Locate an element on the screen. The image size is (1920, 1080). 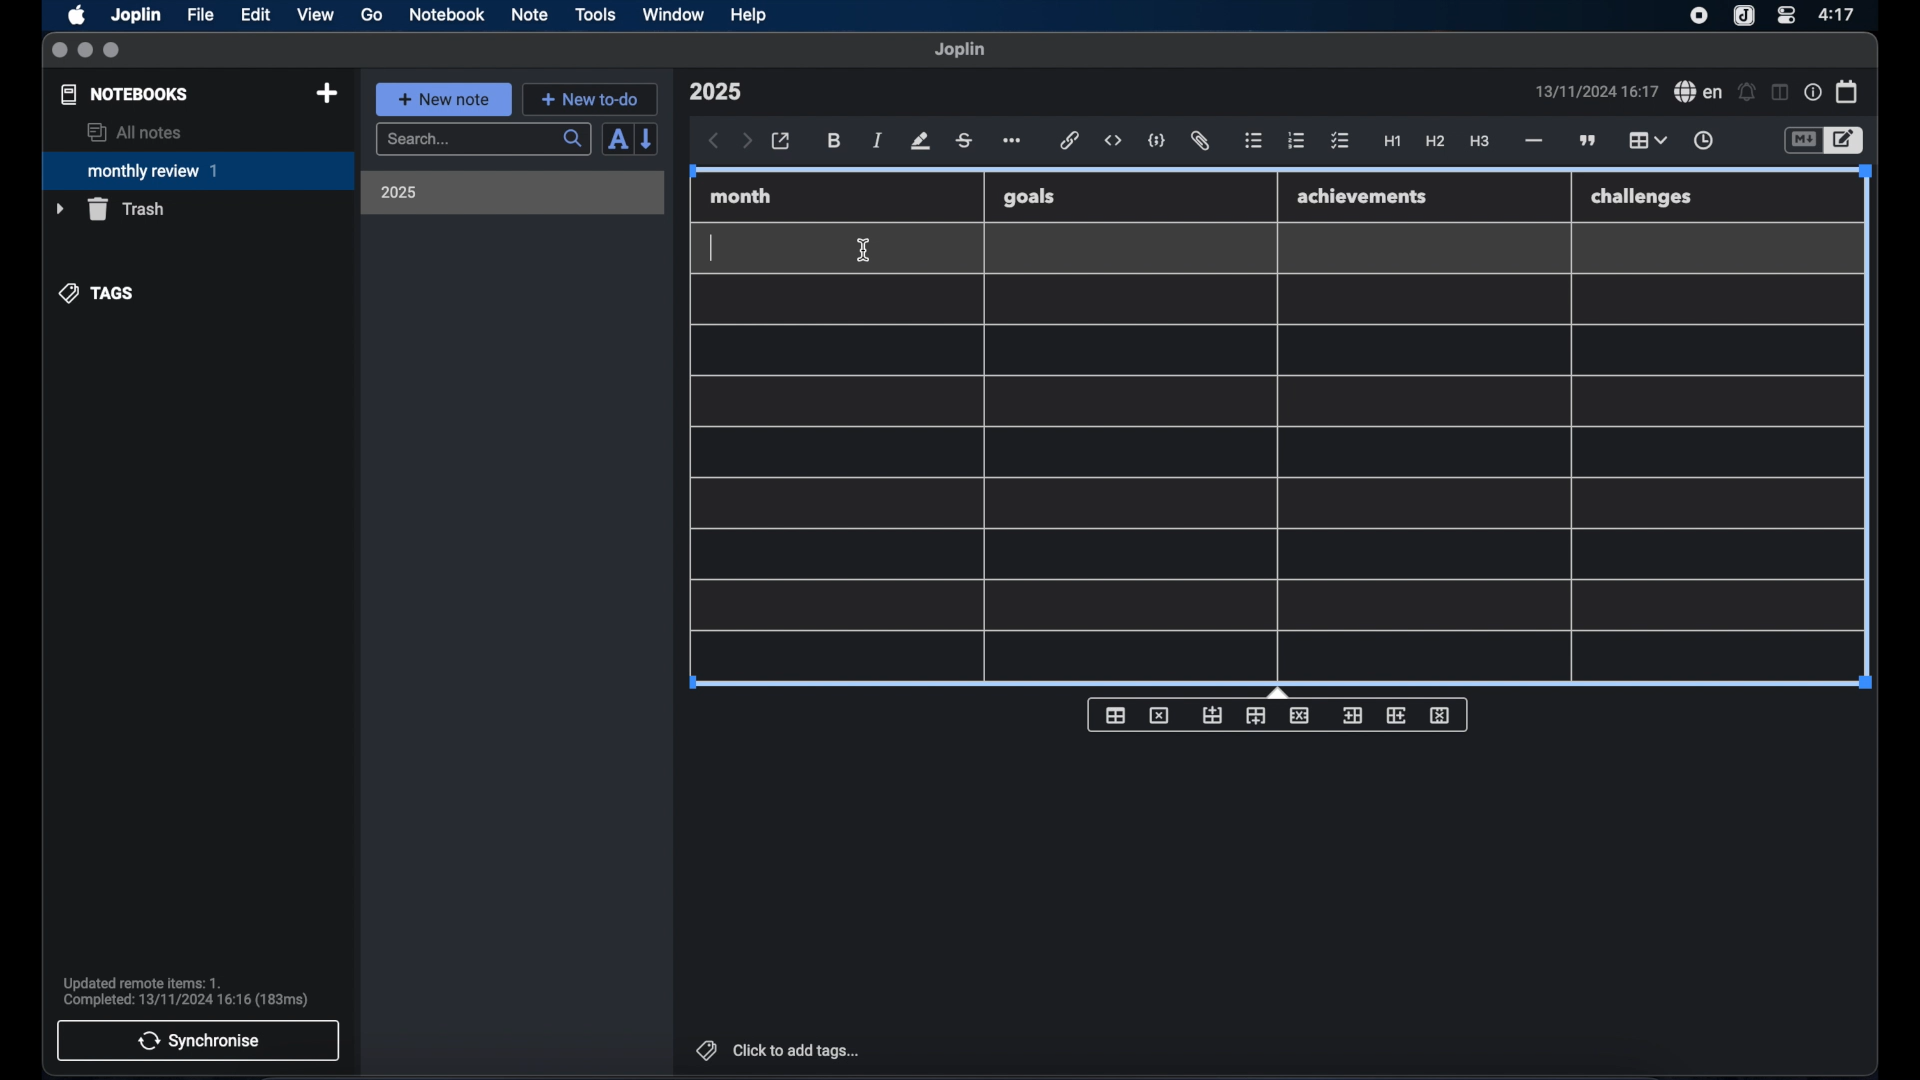
screen recorder icon is located at coordinates (1699, 16).